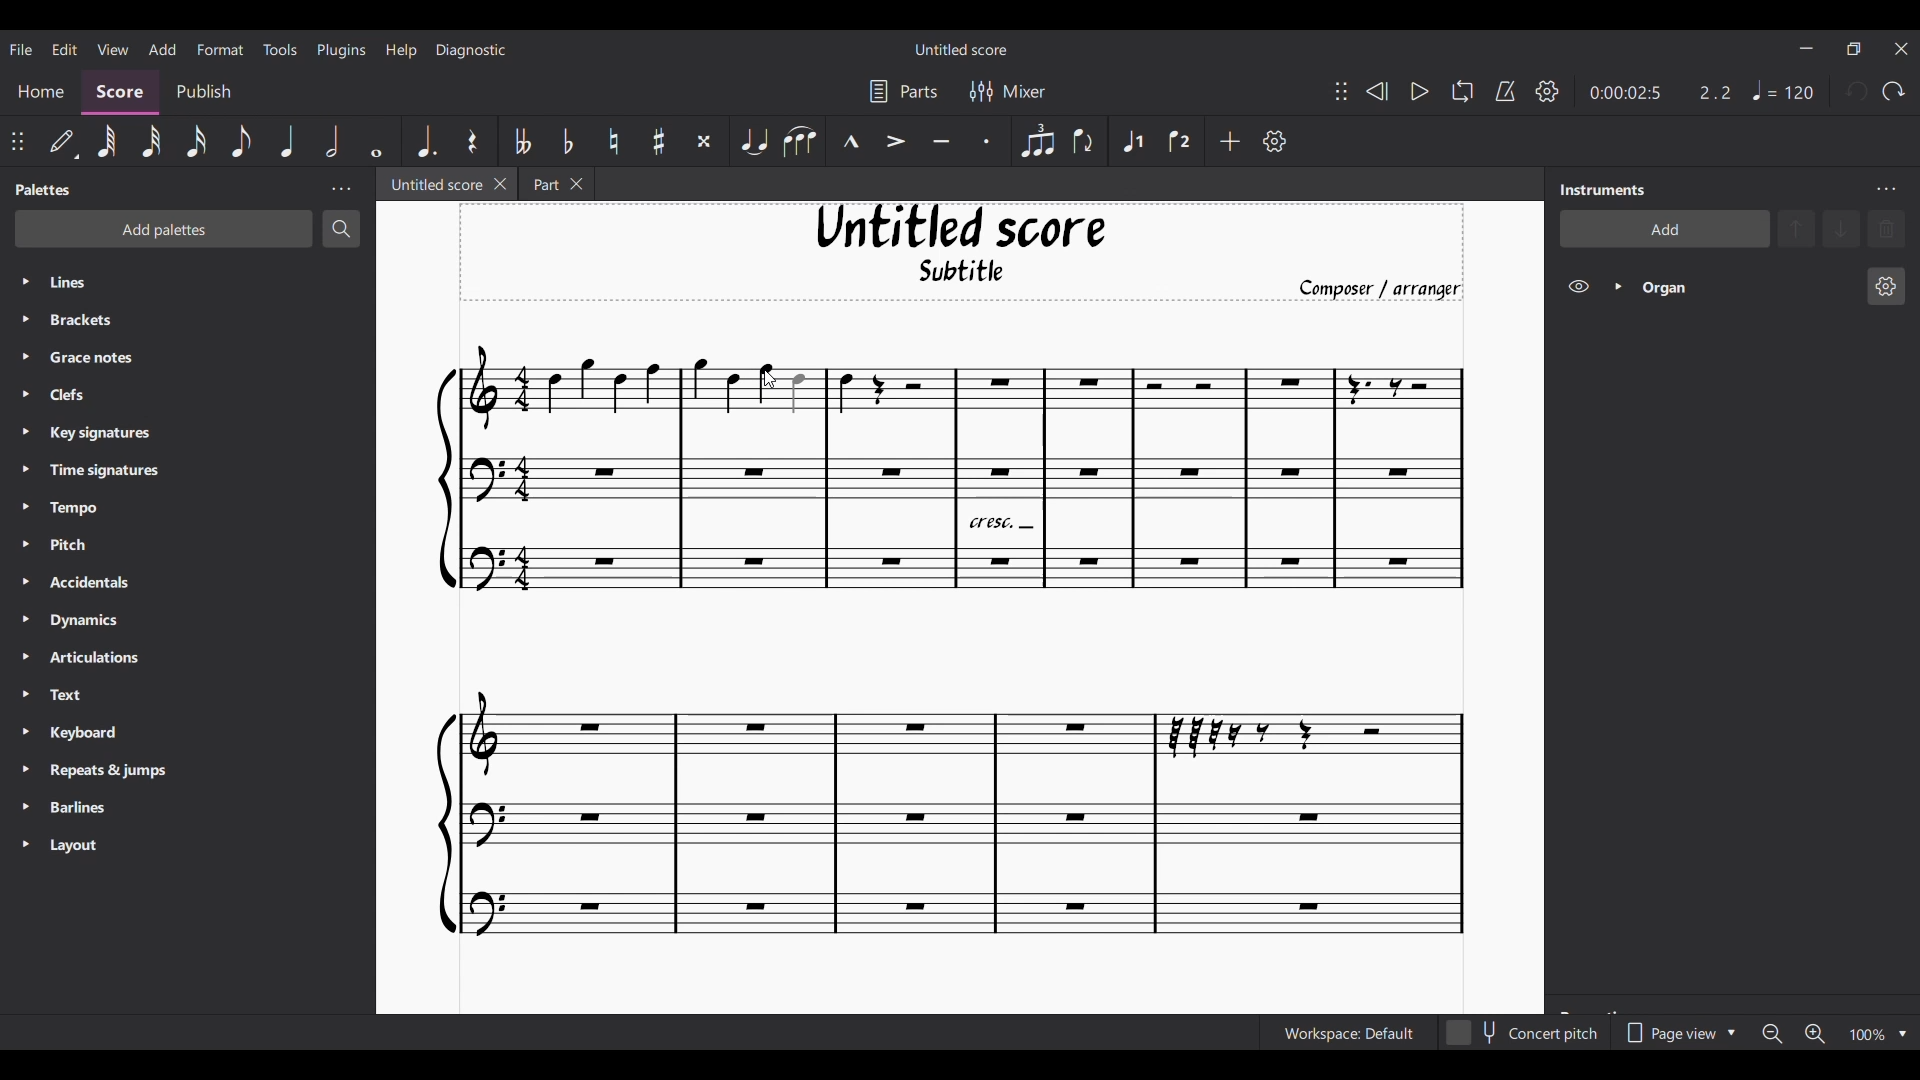 This screenshot has width=1920, height=1080. Describe the element at coordinates (1084, 141) in the screenshot. I see `Flip direction` at that location.